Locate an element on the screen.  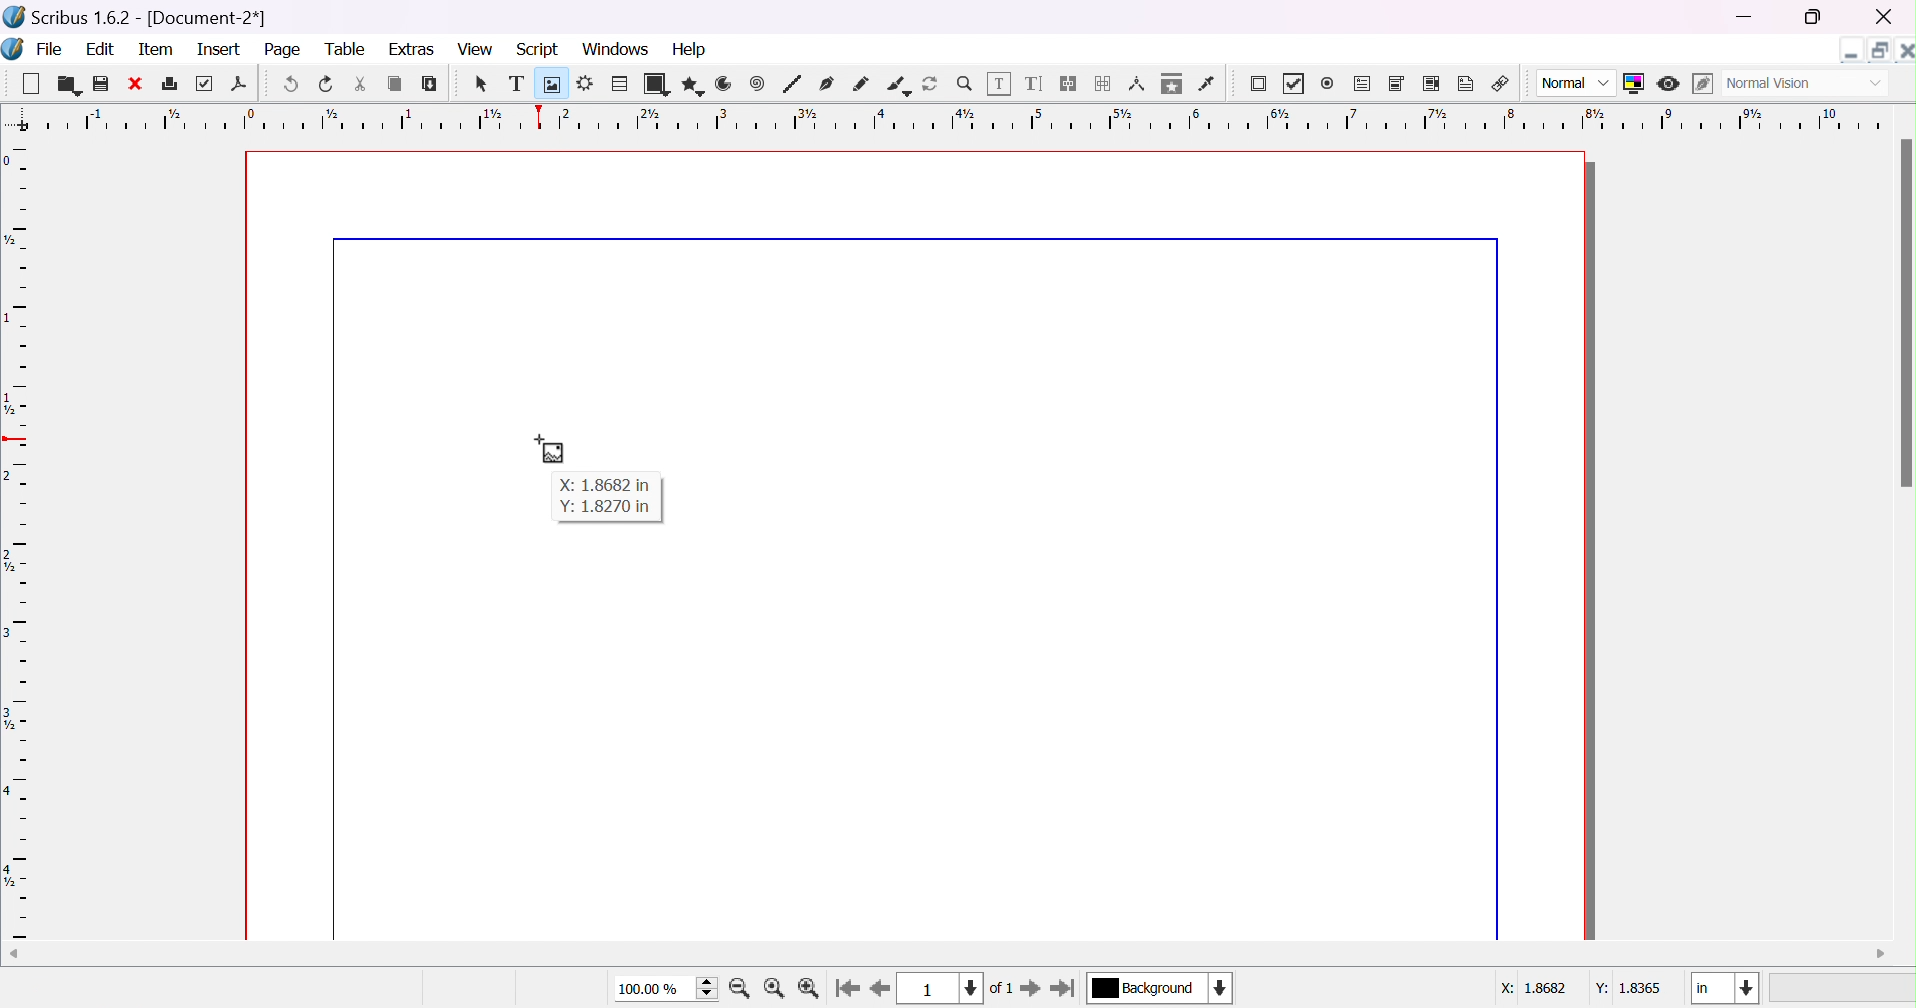
link text frames is located at coordinates (1070, 84).